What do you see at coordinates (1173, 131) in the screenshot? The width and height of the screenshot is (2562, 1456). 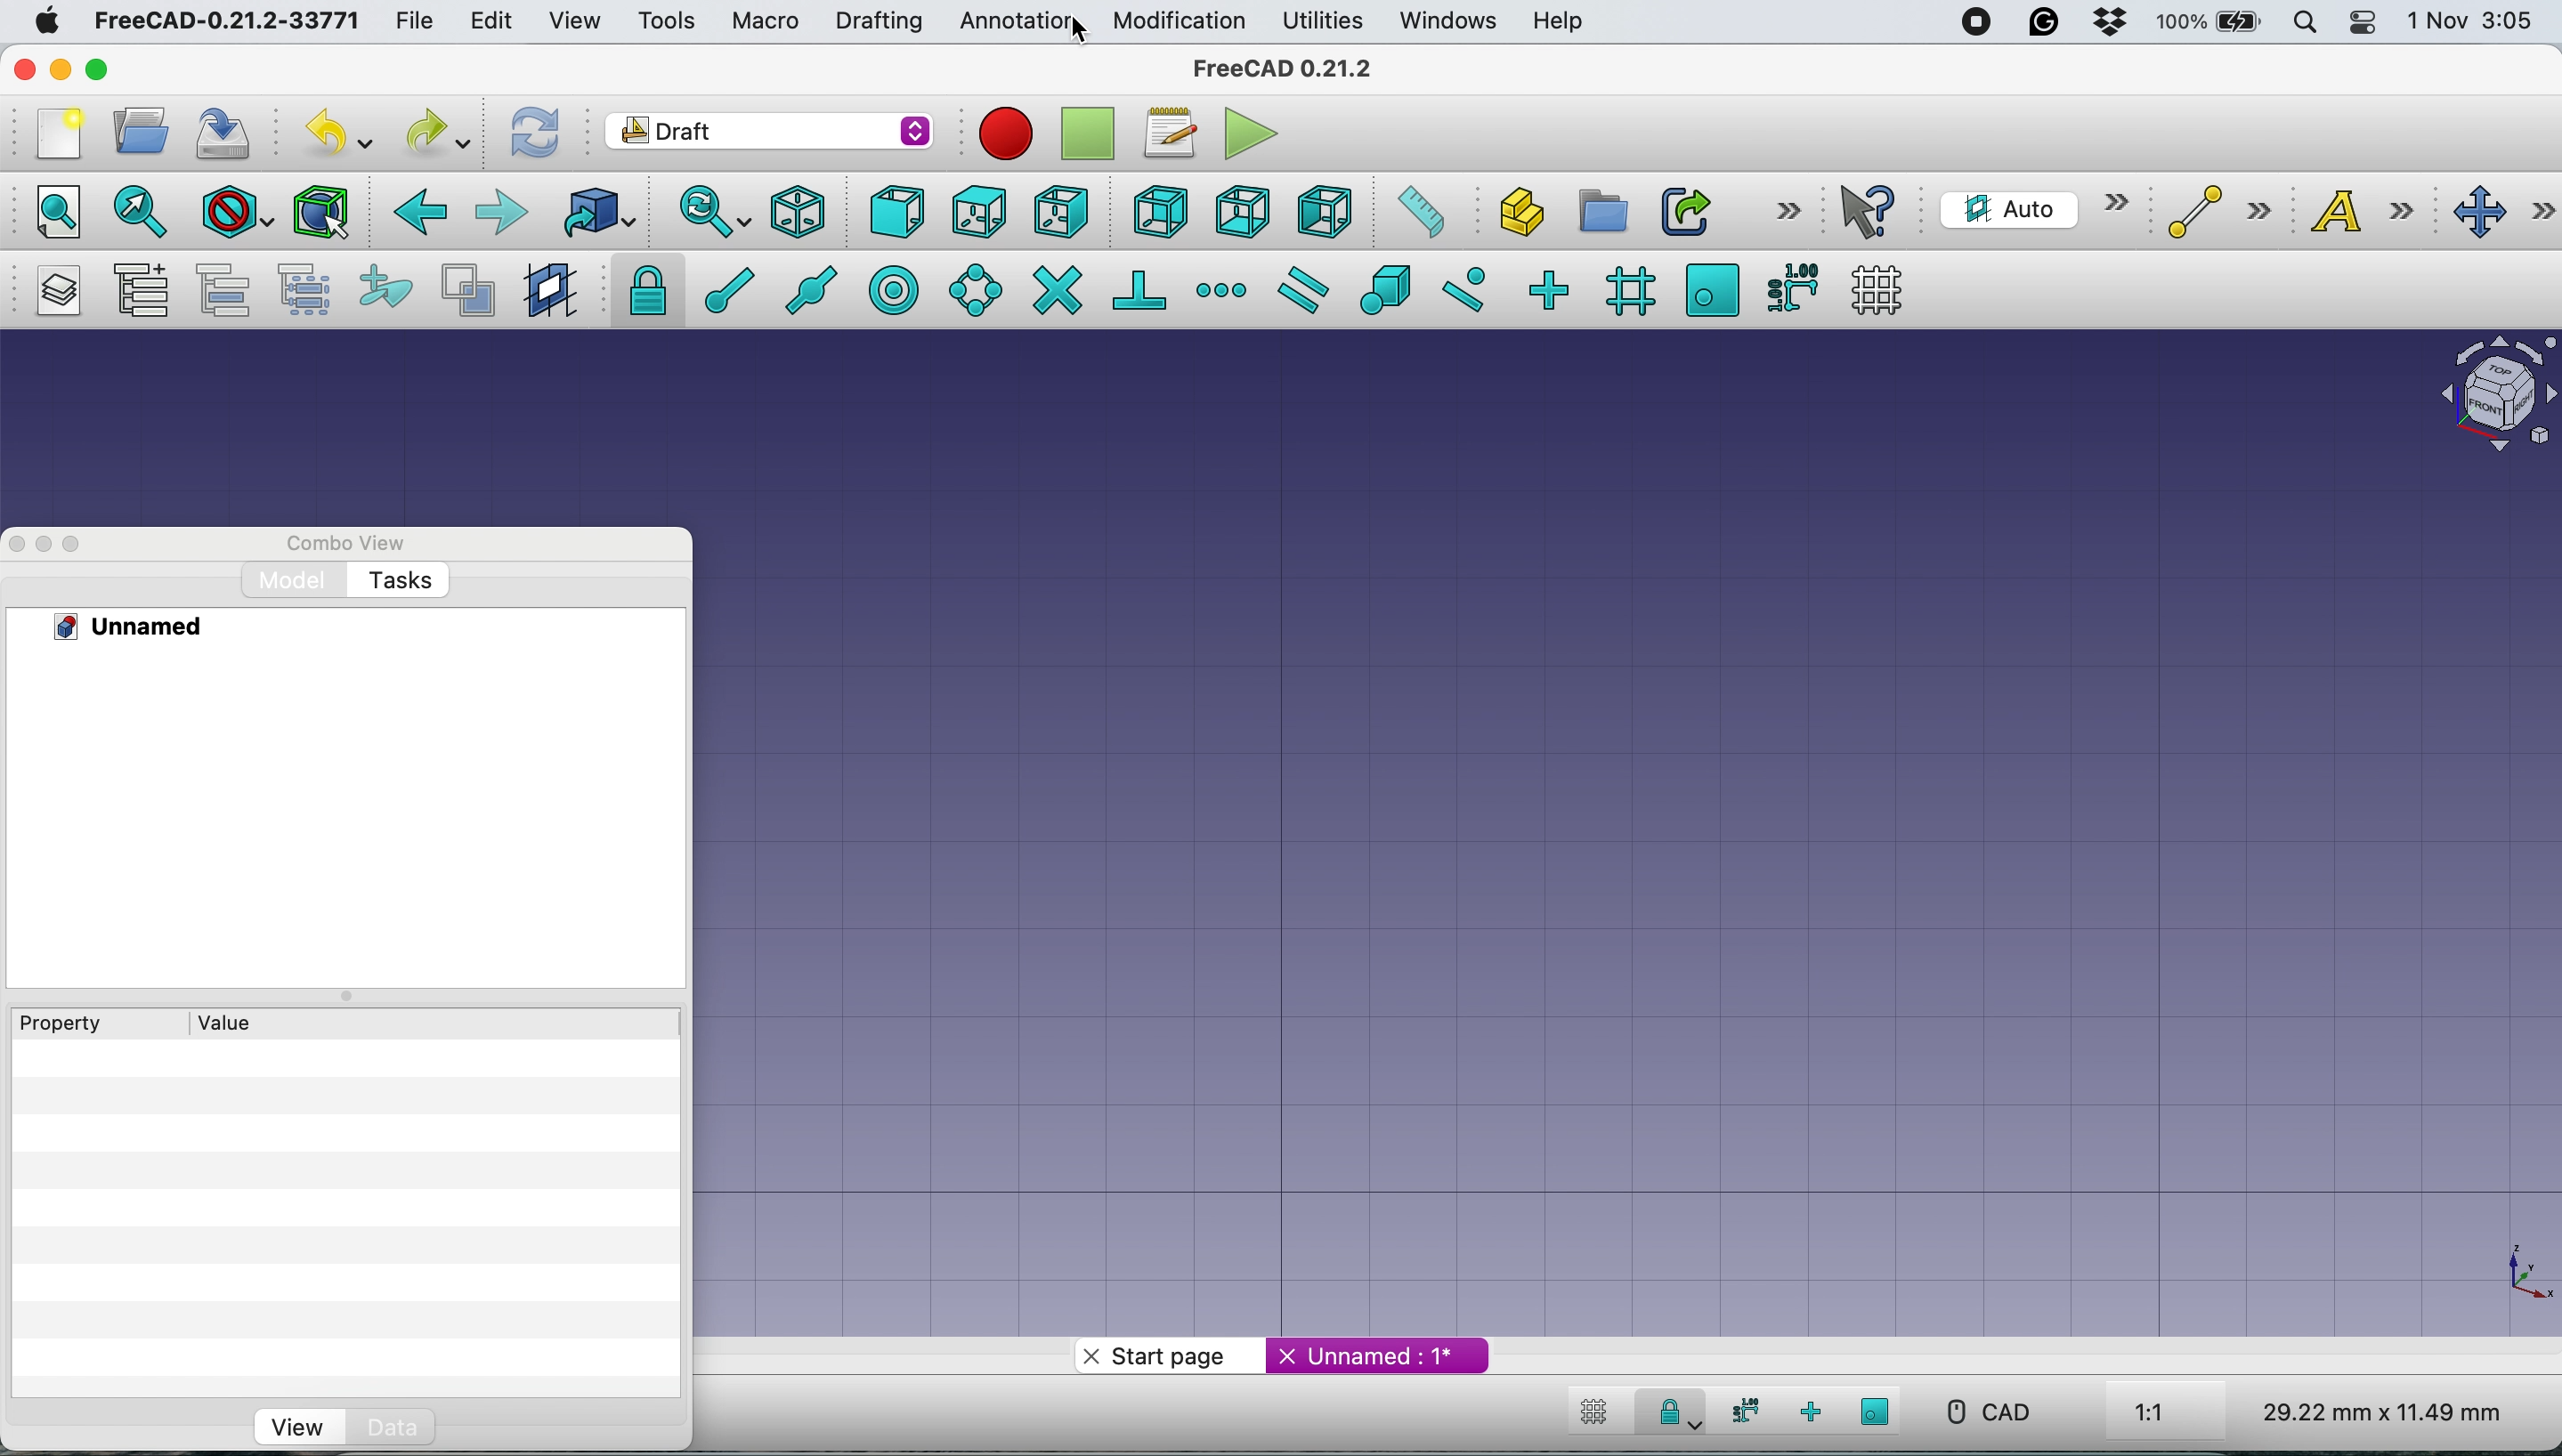 I see `macros` at bounding box center [1173, 131].